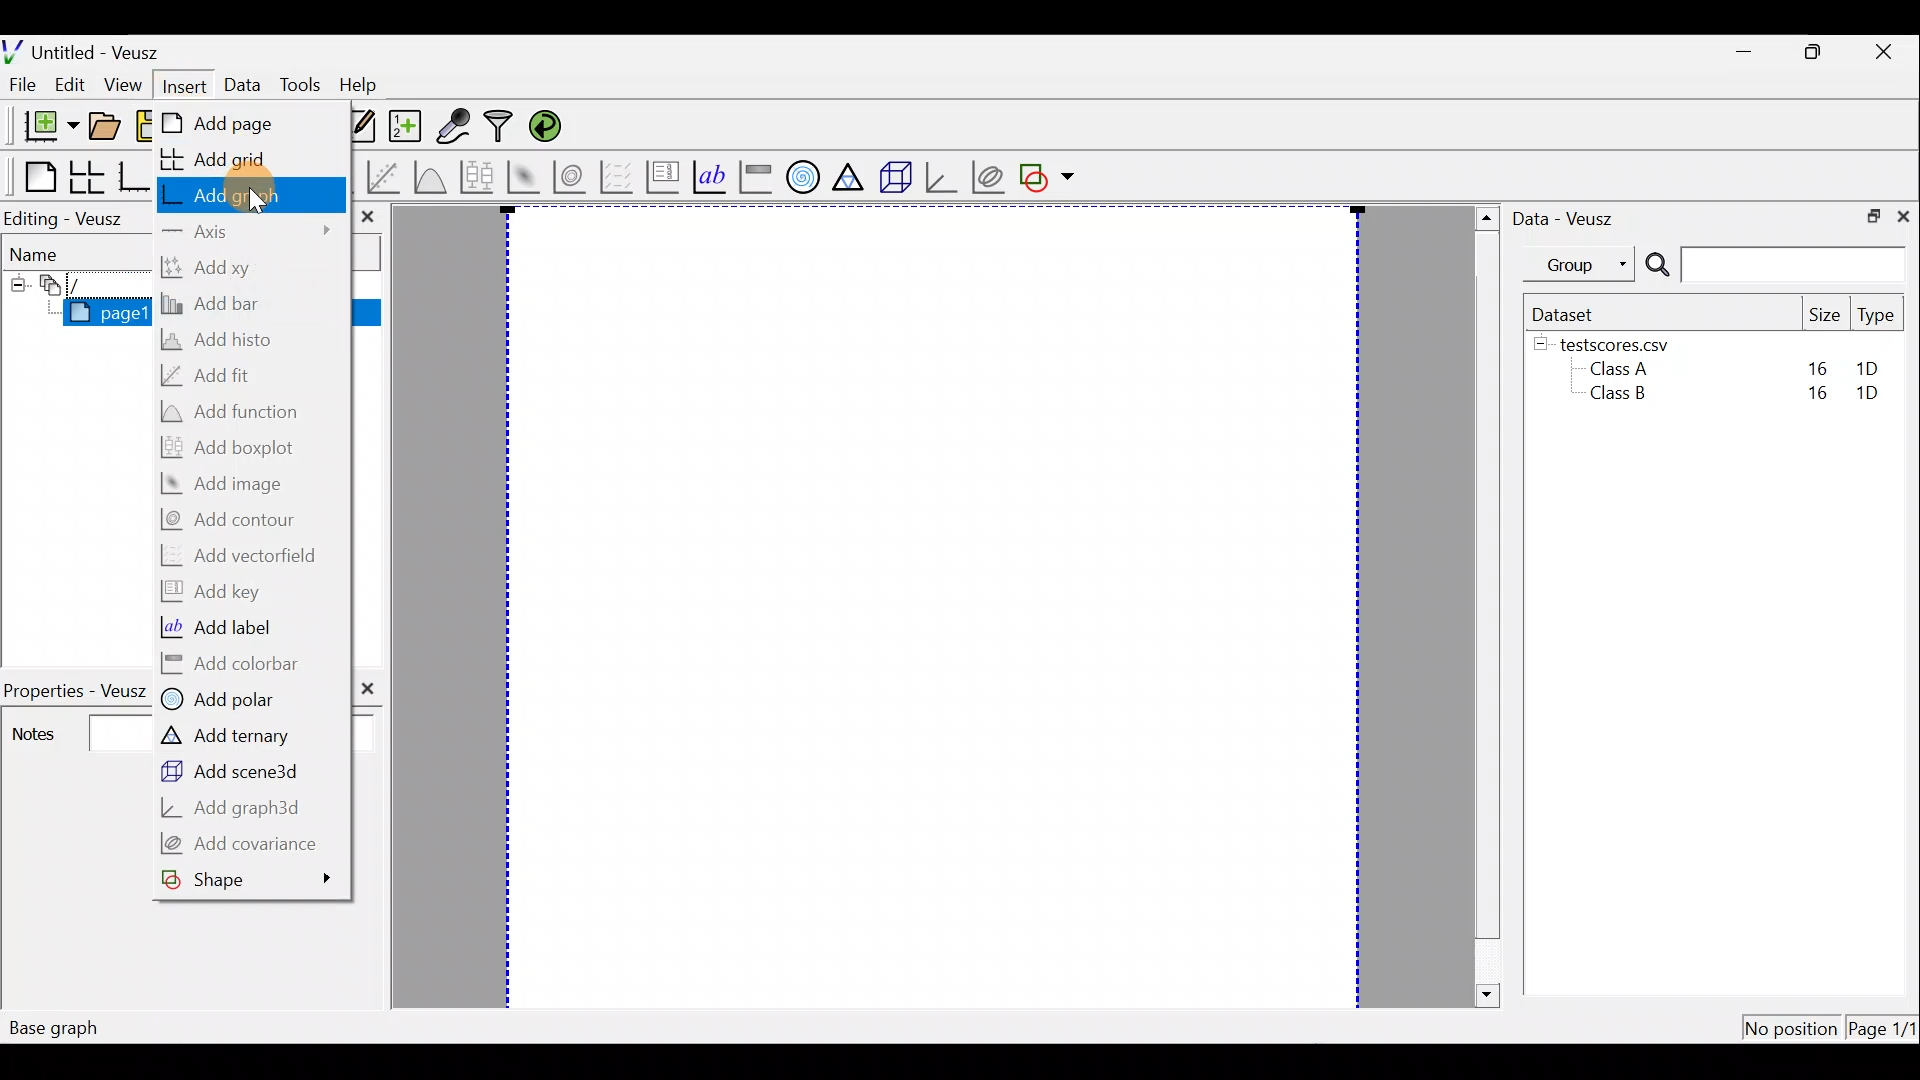  What do you see at coordinates (56, 1027) in the screenshot?
I see `Base graph` at bounding box center [56, 1027].